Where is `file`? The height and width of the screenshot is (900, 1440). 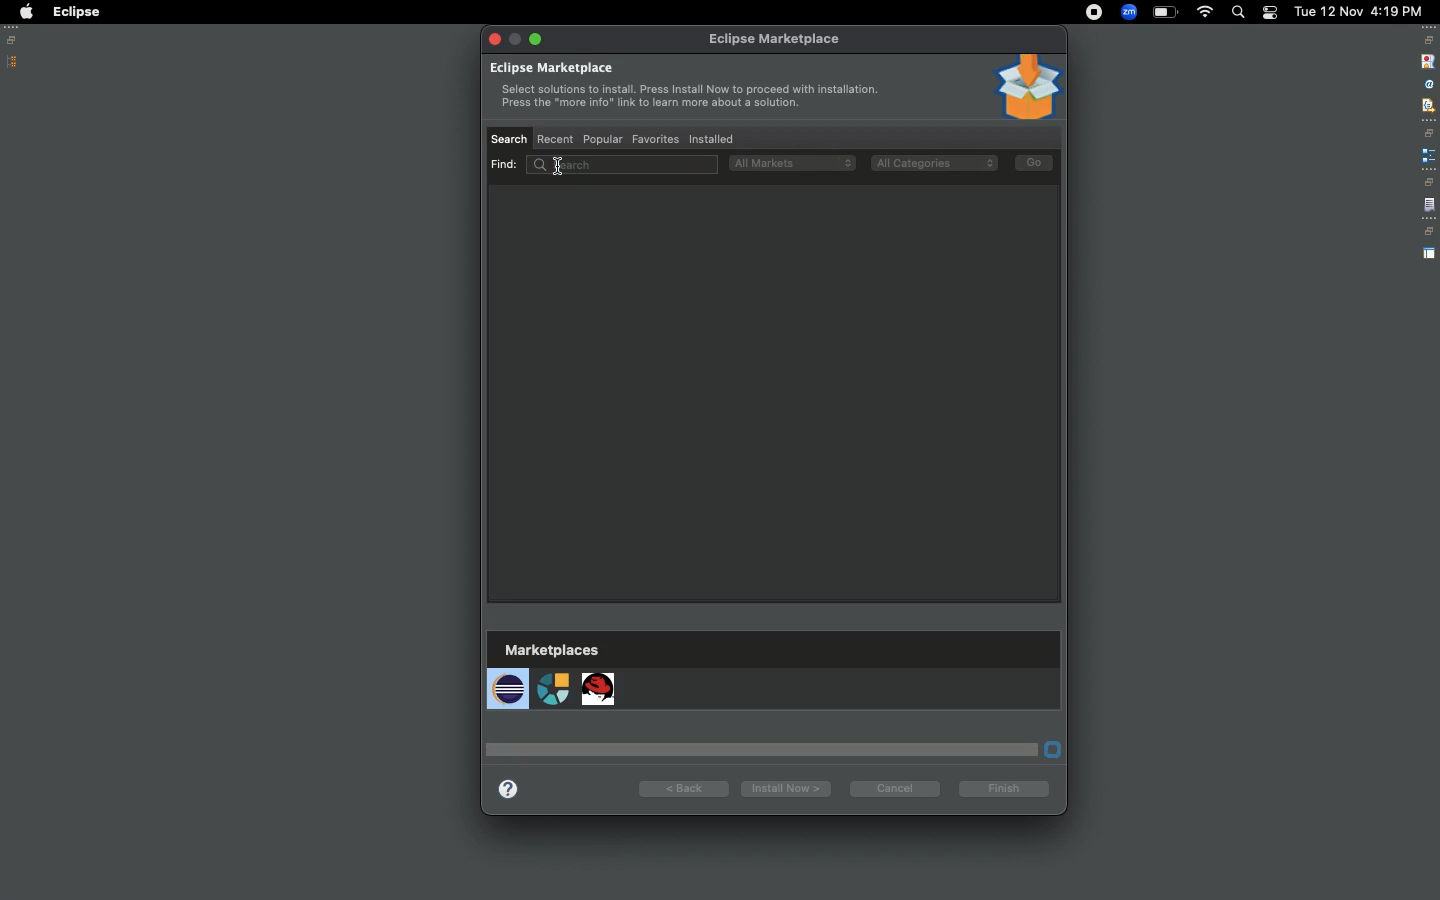 file is located at coordinates (1429, 206).